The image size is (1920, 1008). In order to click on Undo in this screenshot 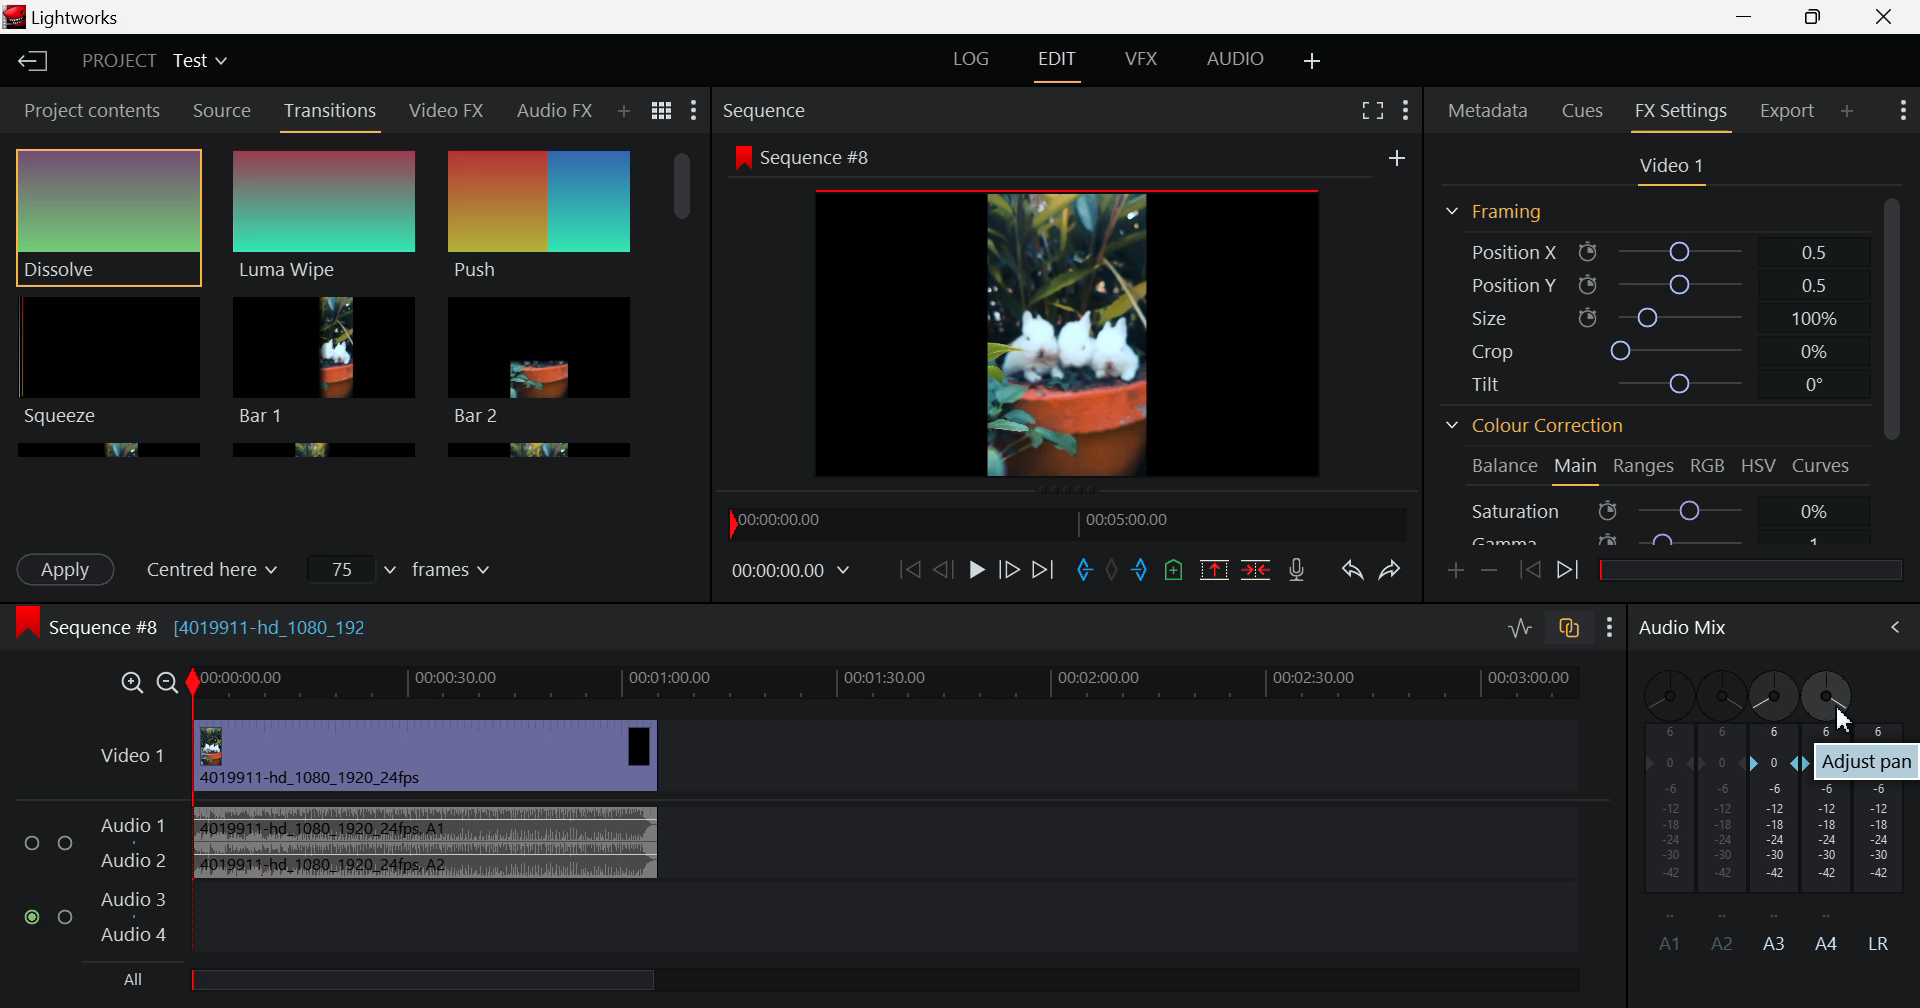, I will do `click(1354, 572)`.